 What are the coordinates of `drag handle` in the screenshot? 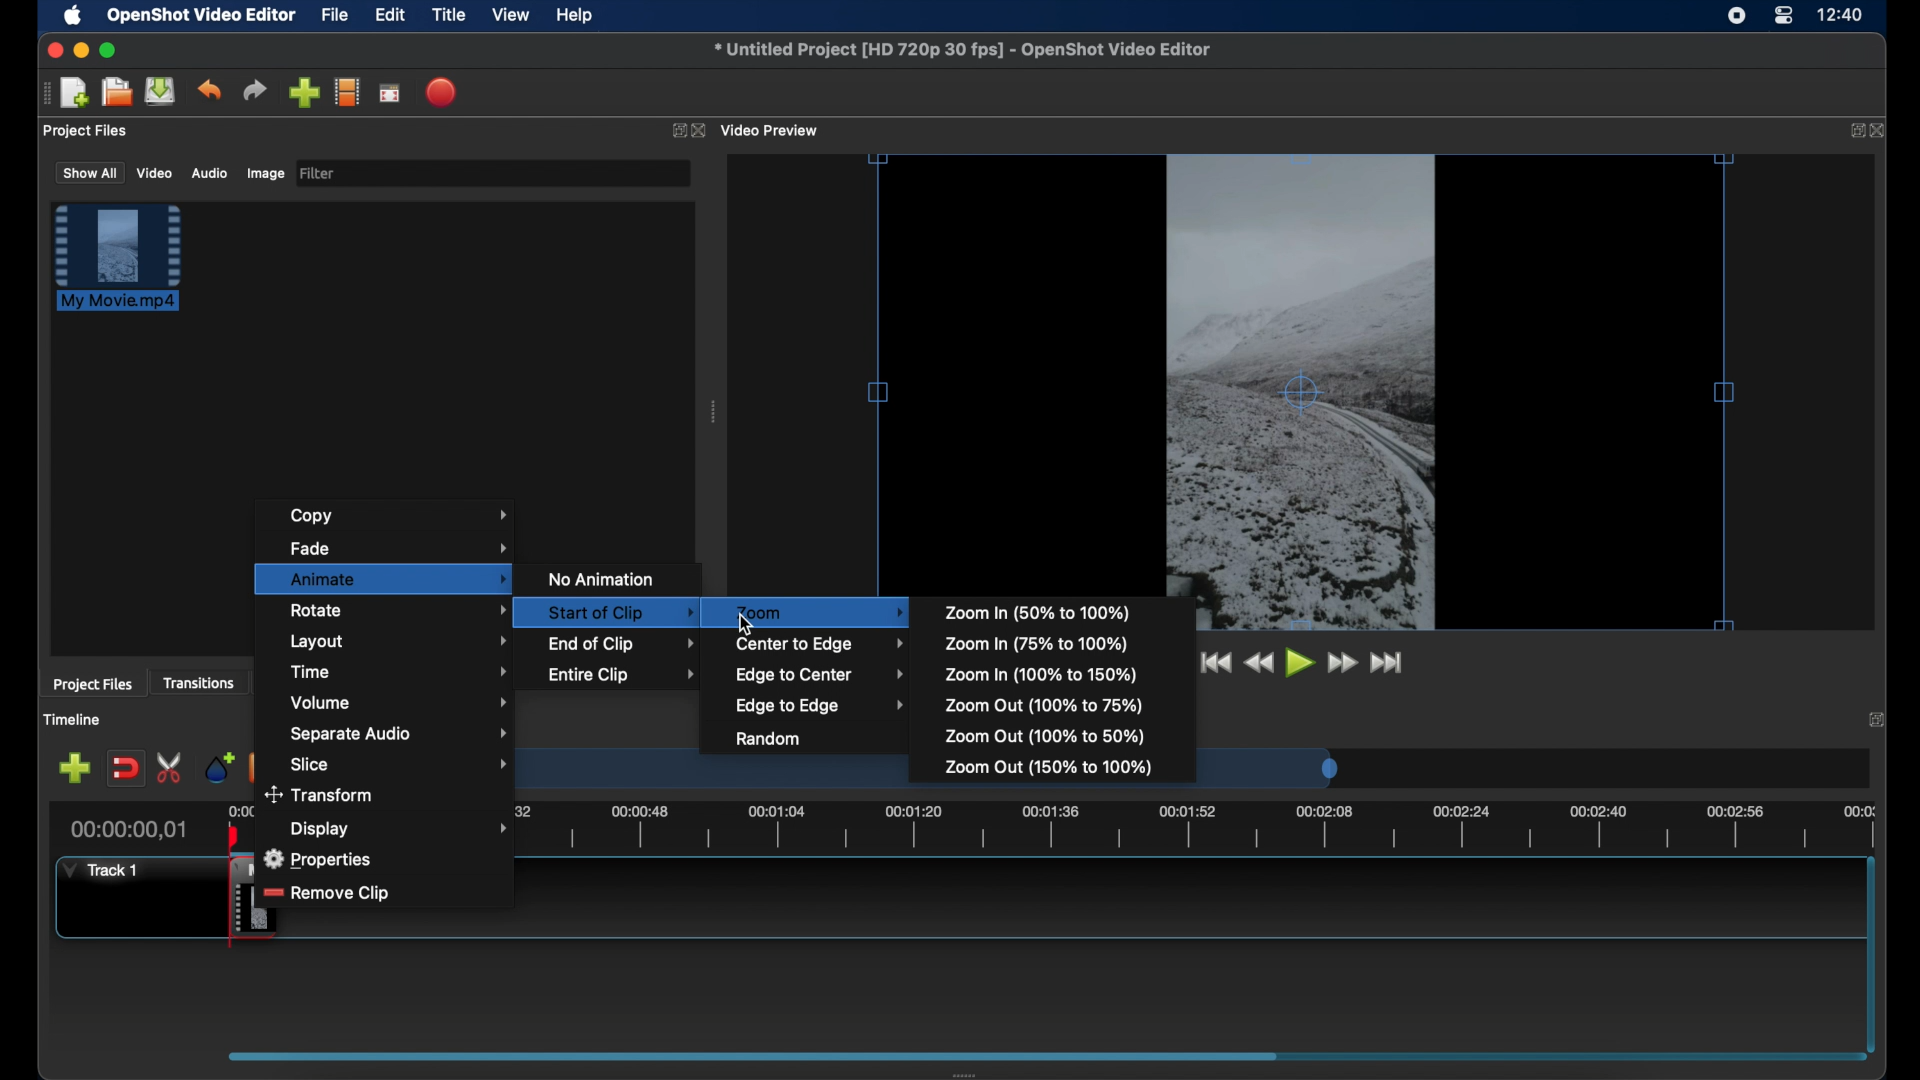 It's located at (44, 93).